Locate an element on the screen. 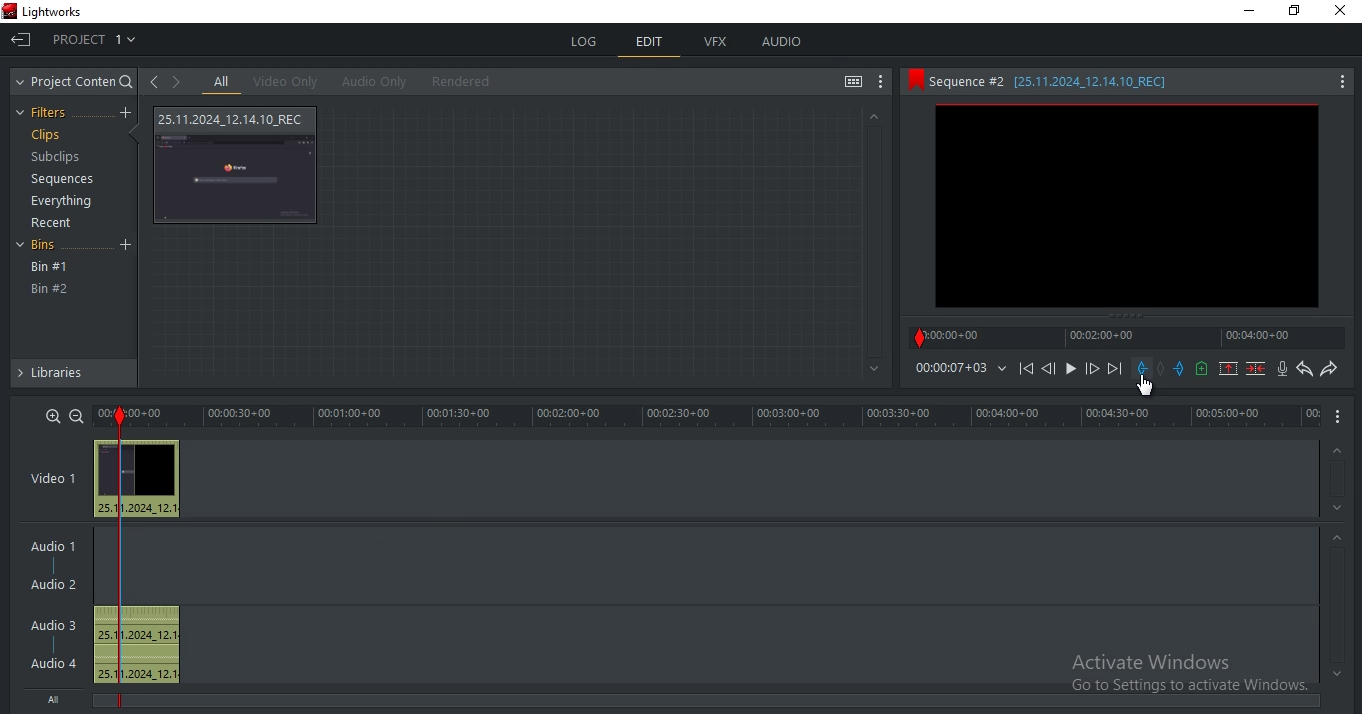  Maximize is located at coordinates (1299, 14).